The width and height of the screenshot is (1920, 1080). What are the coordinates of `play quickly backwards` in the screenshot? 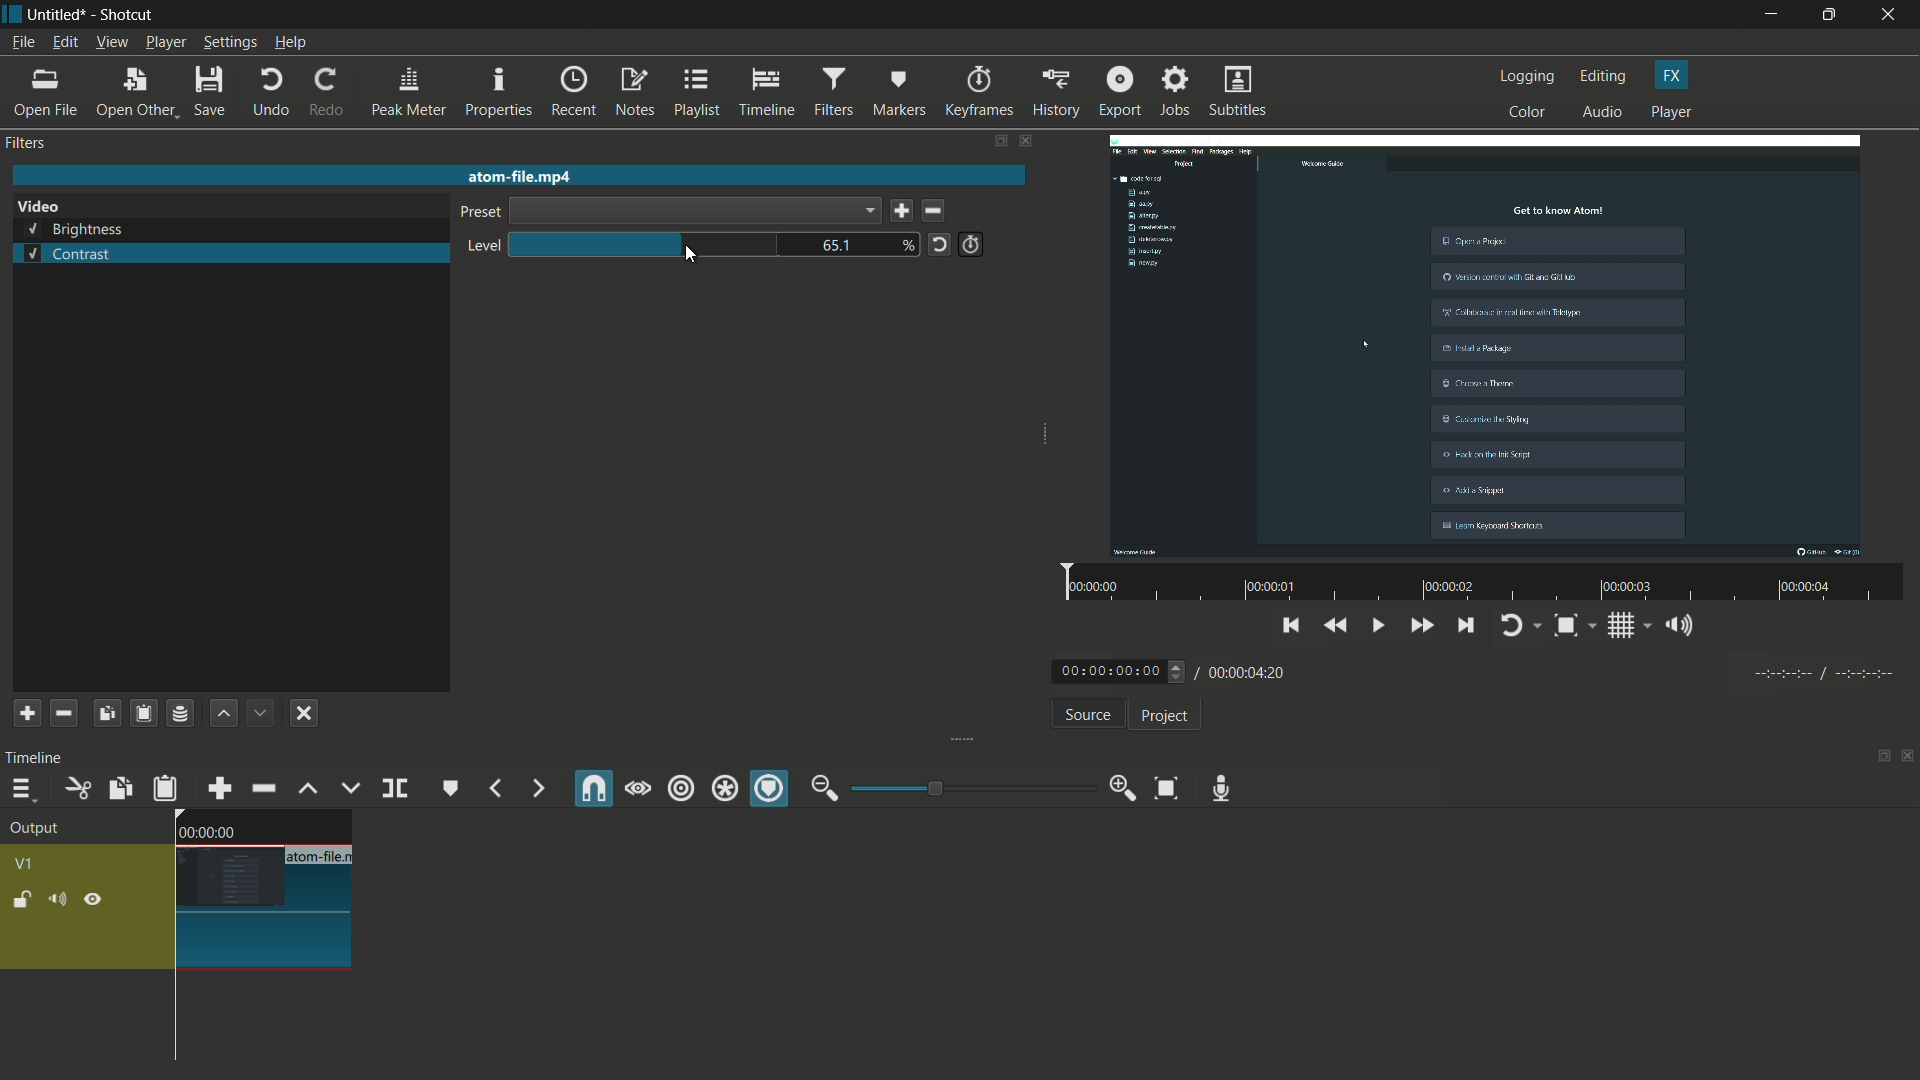 It's located at (1337, 626).